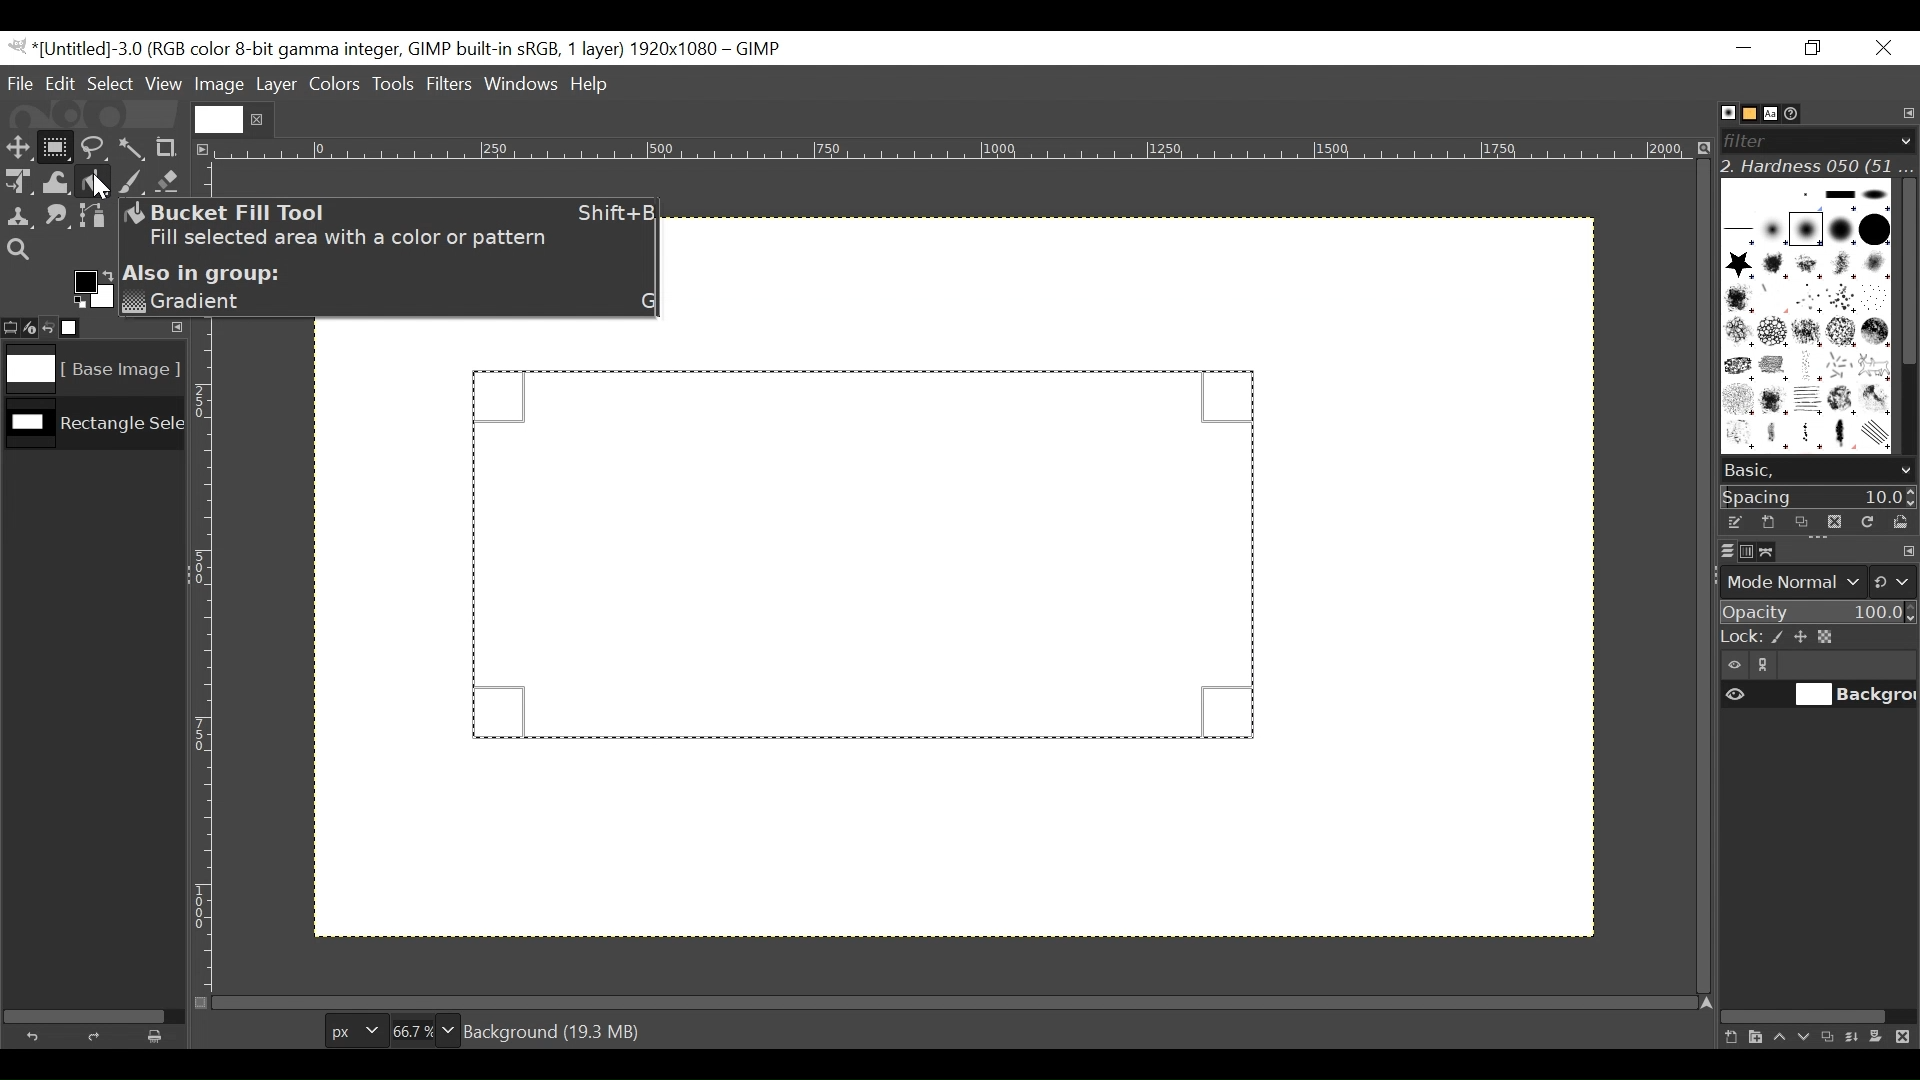  What do you see at coordinates (1801, 522) in the screenshot?
I see `Duplicate brush` at bounding box center [1801, 522].